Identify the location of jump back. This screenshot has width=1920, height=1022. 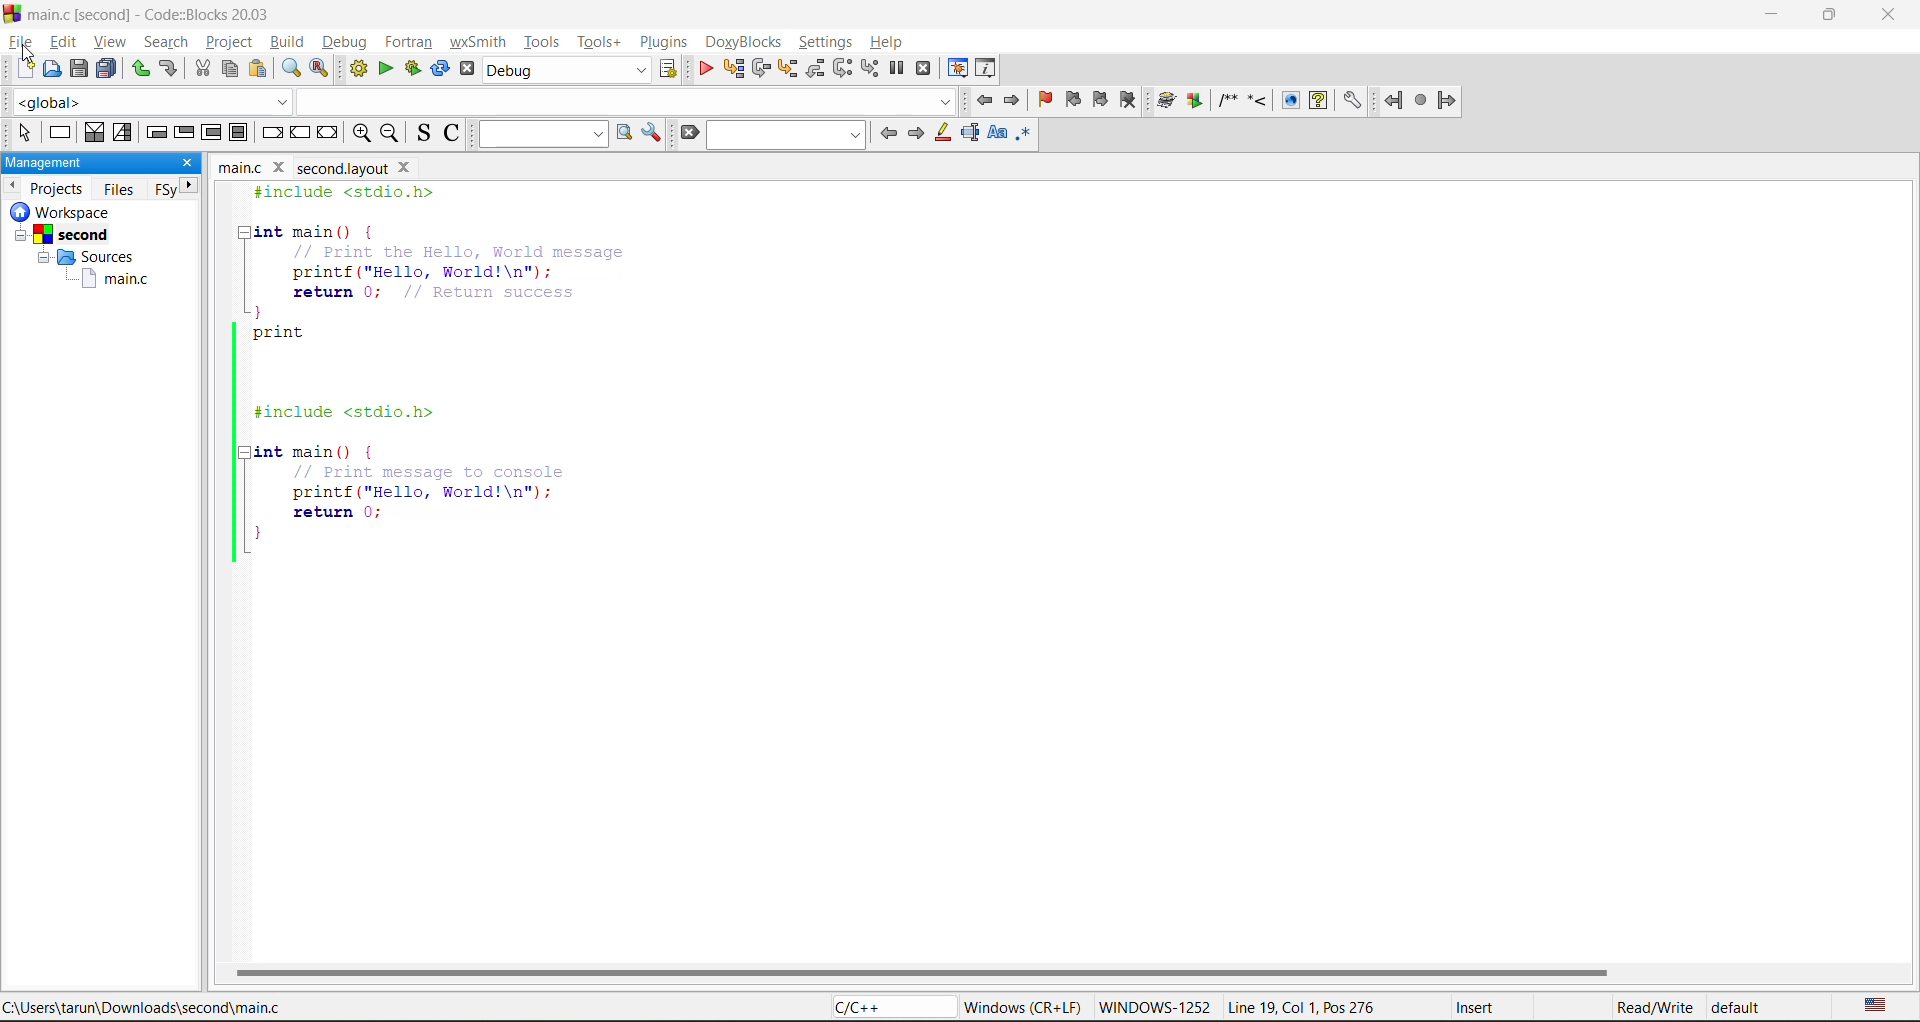
(987, 101).